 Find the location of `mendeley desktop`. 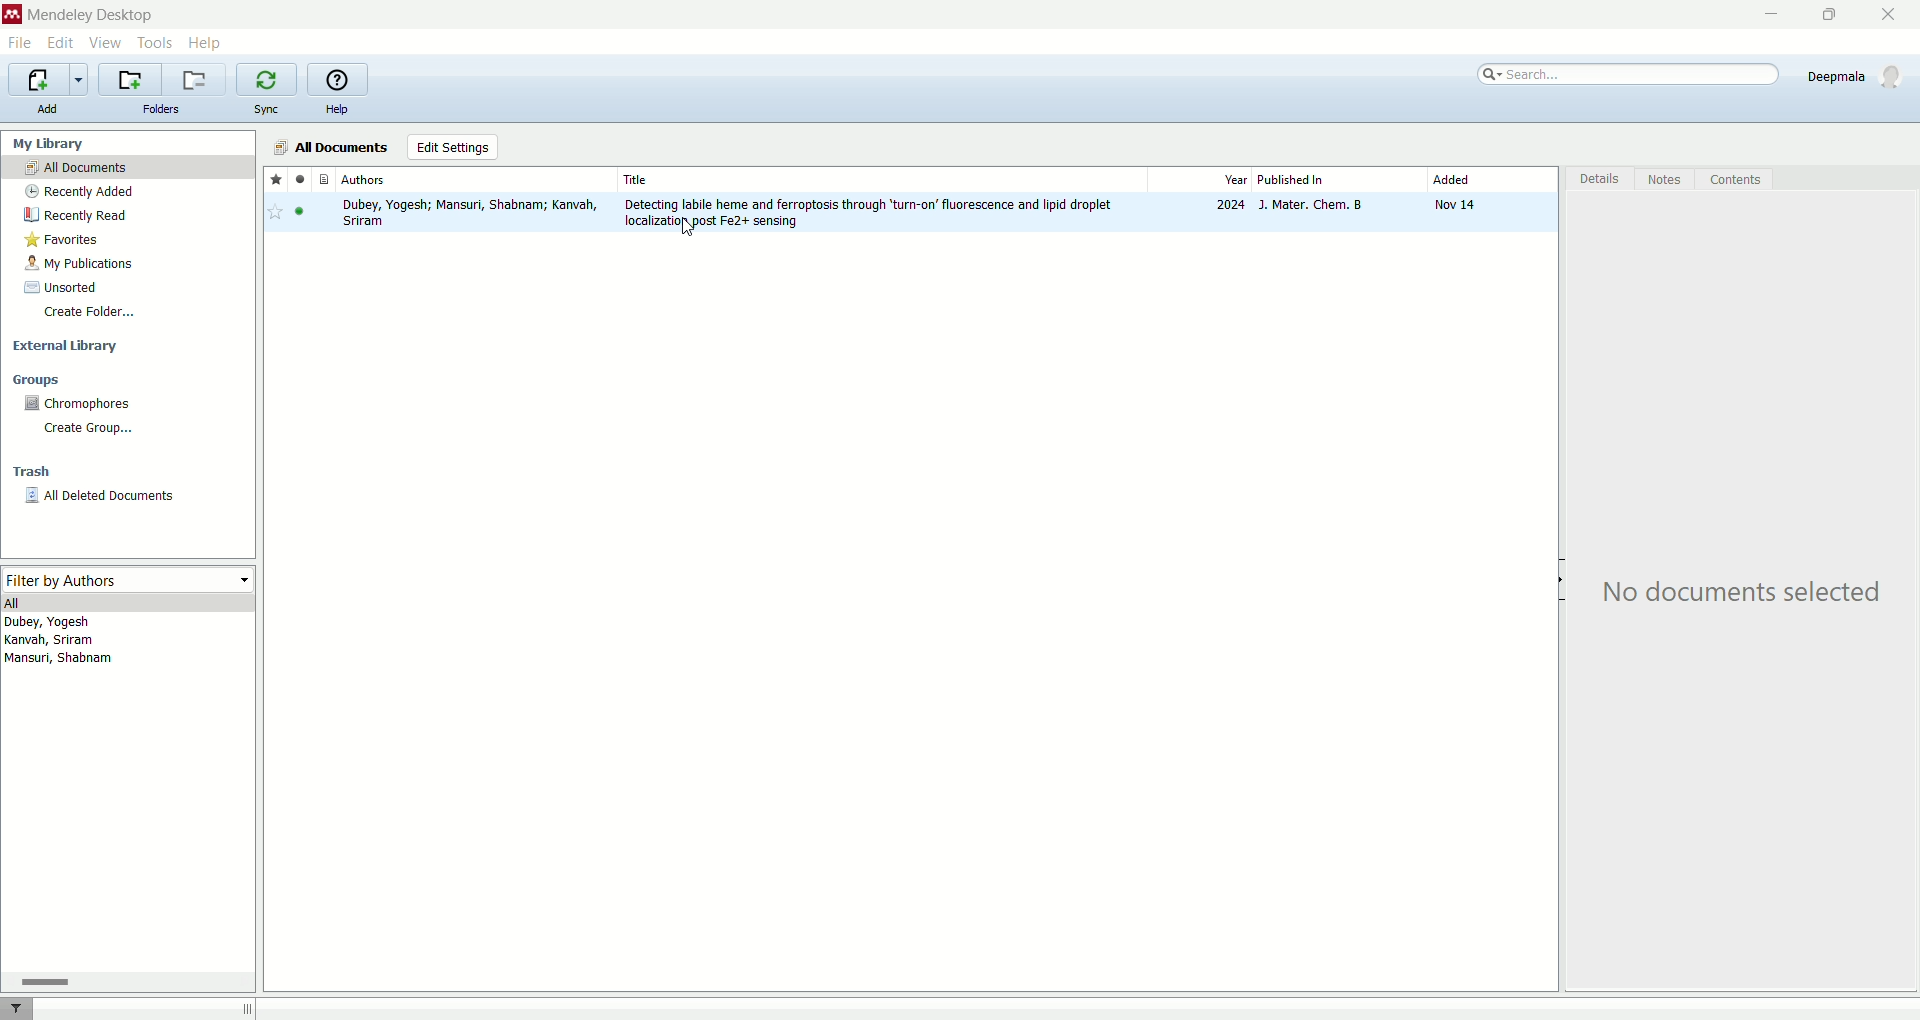

mendeley desktop is located at coordinates (89, 15).